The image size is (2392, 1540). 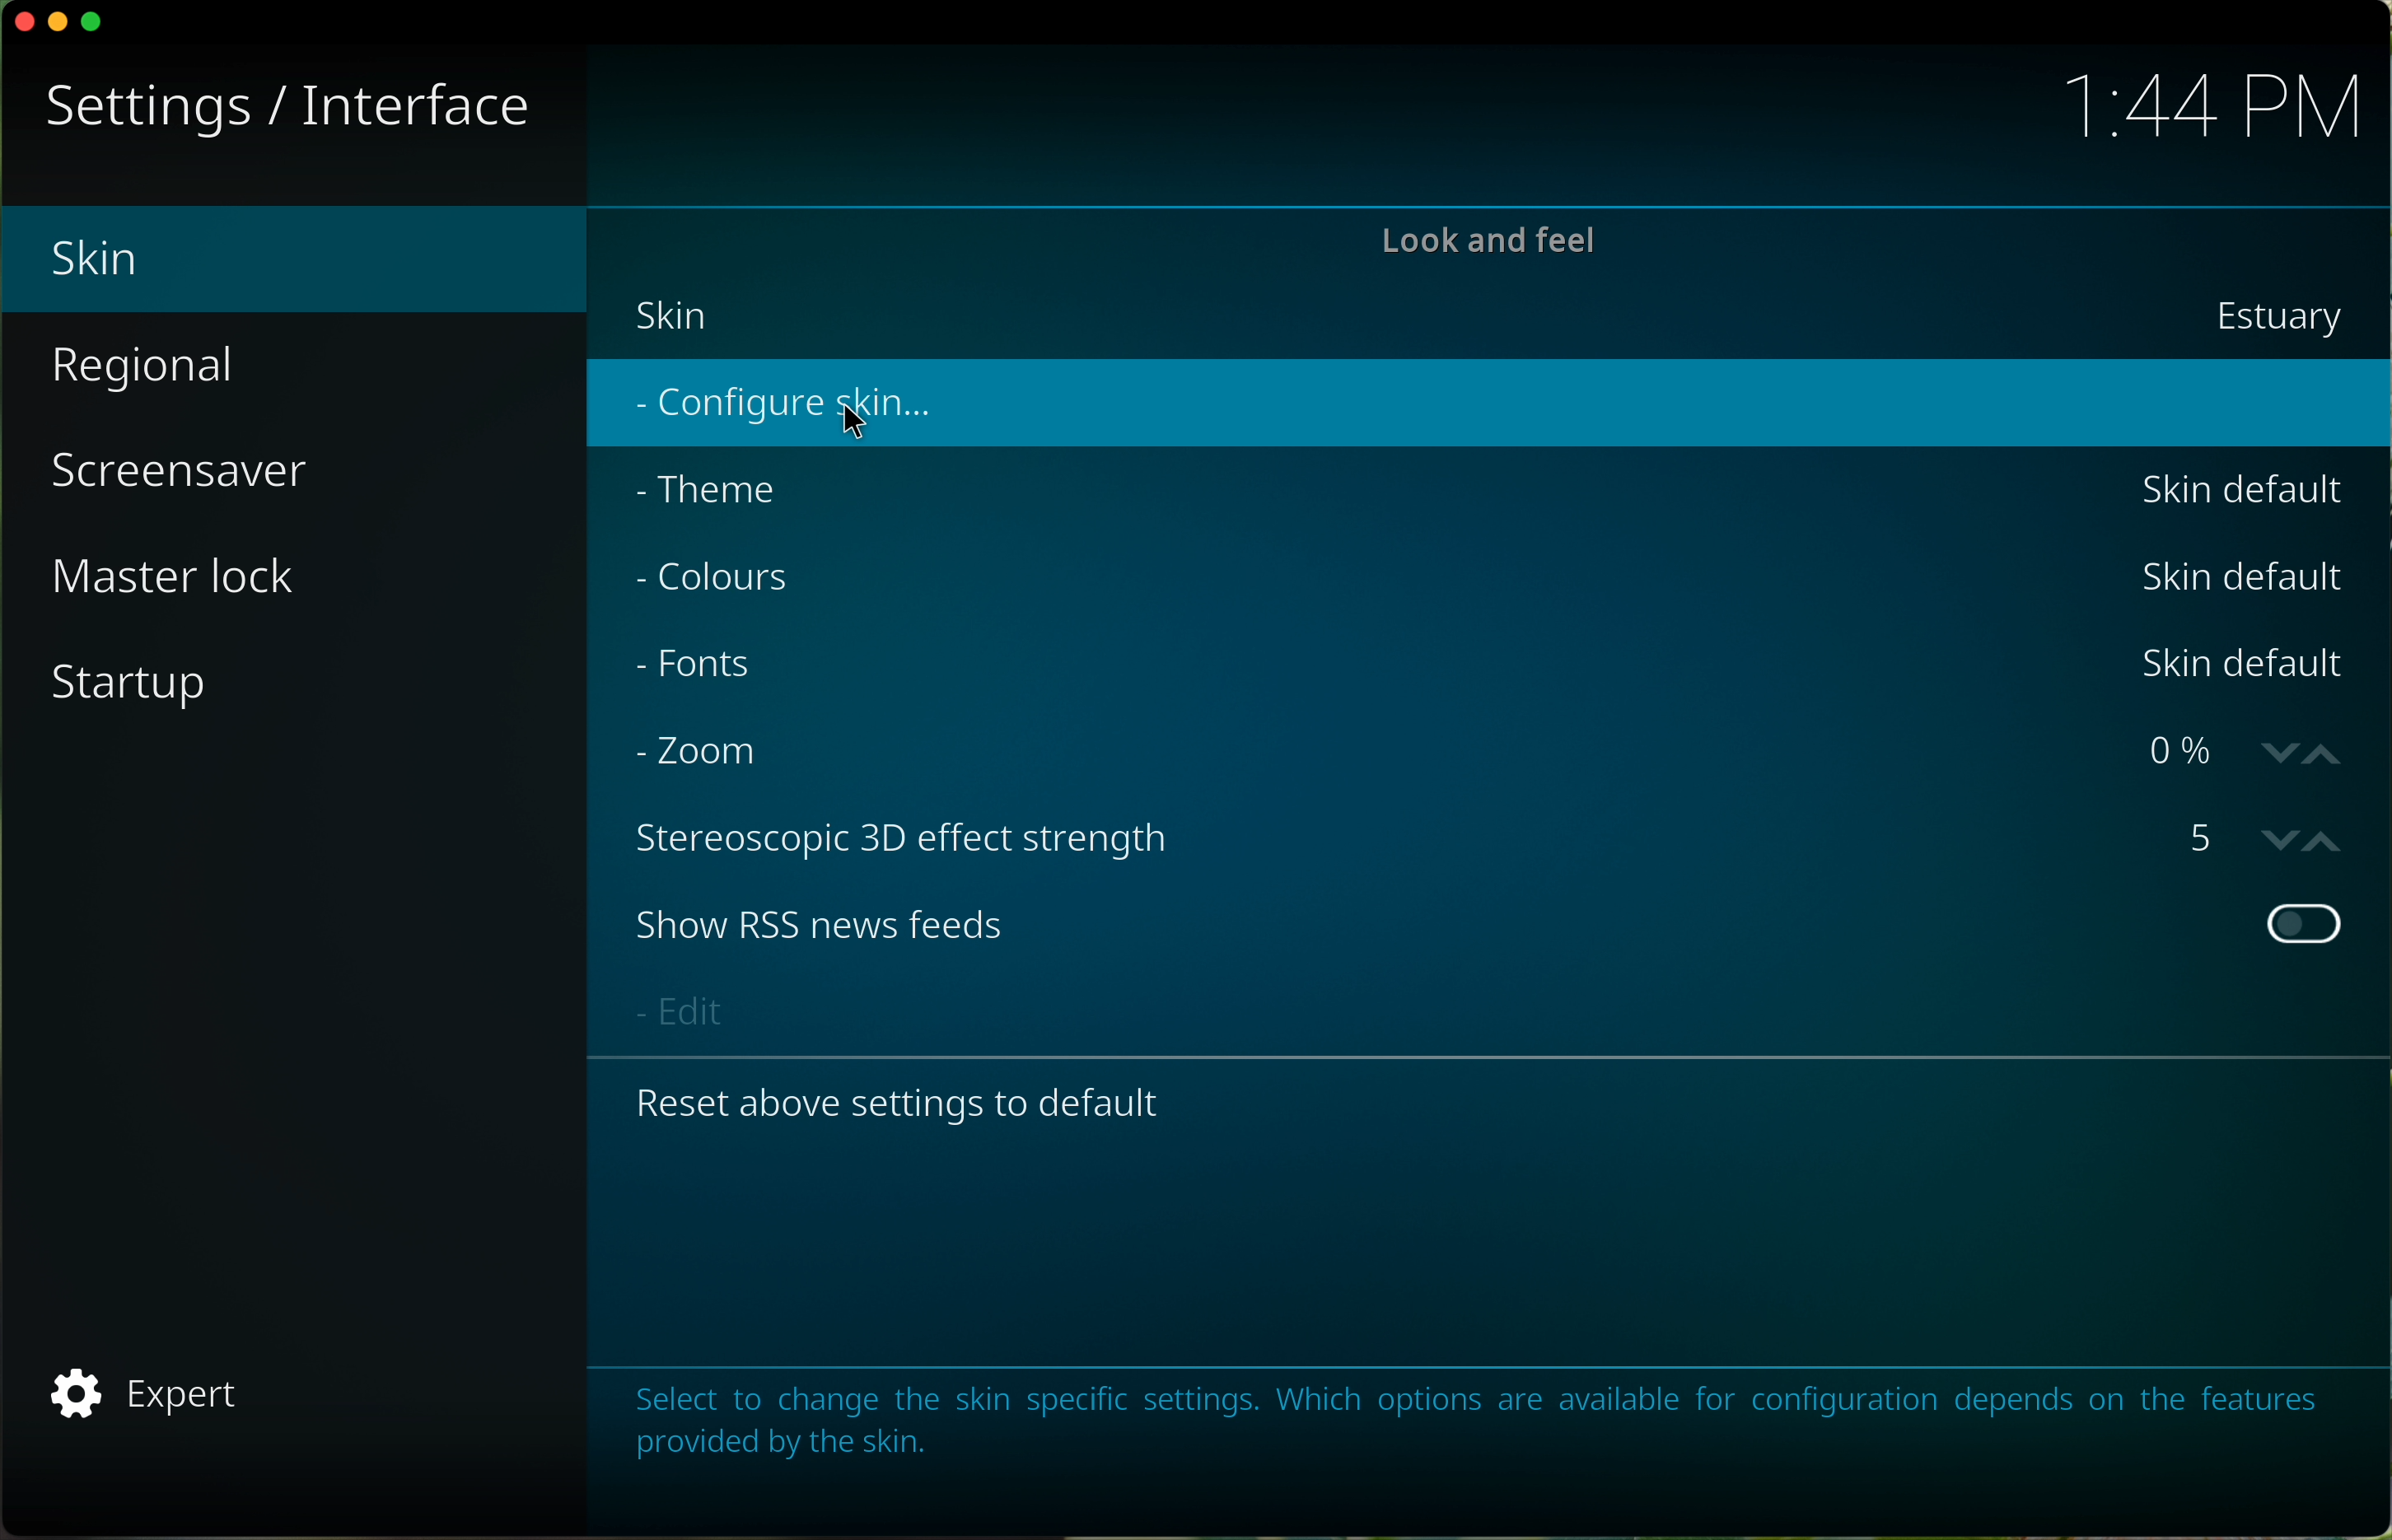 What do you see at coordinates (847, 424) in the screenshot?
I see `cursor` at bounding box center [847, 424].